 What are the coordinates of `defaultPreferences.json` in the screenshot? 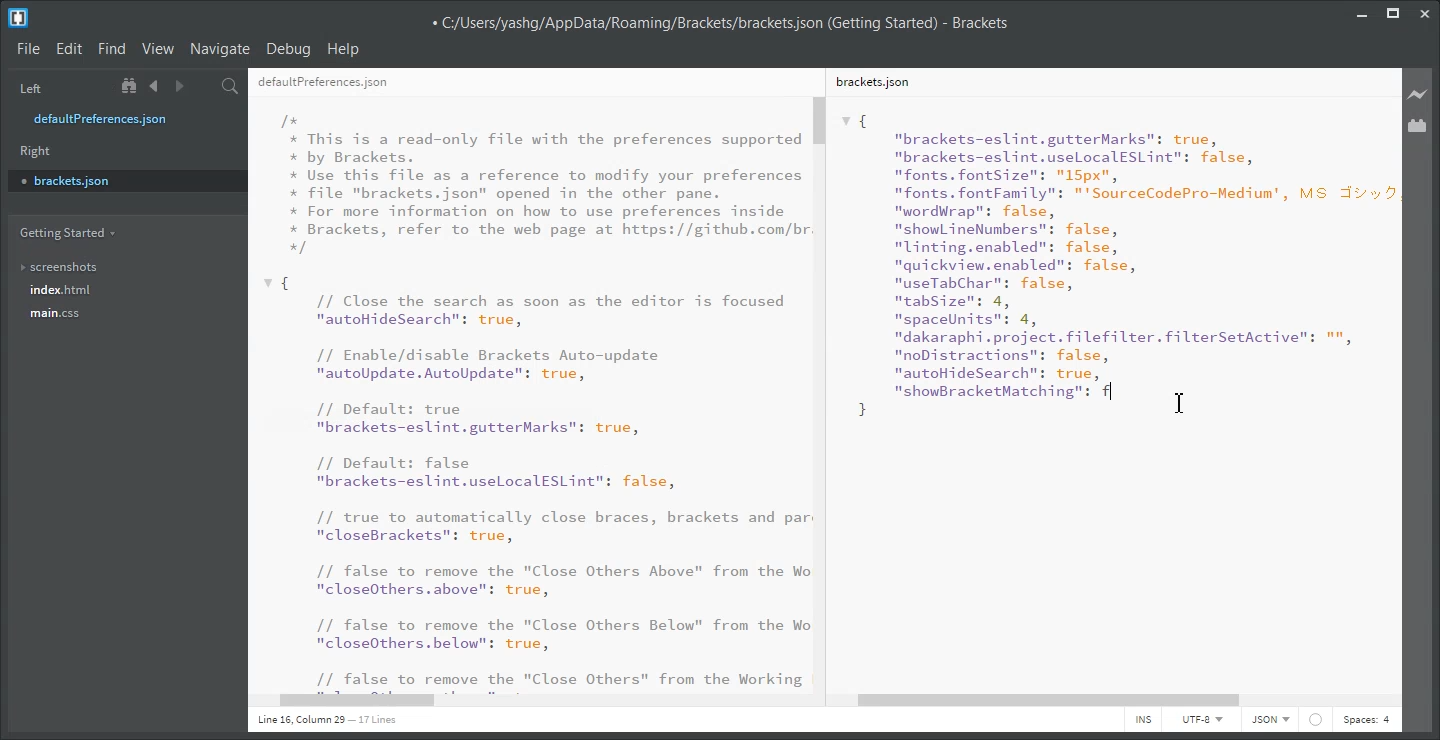 It's located at (323, 83).